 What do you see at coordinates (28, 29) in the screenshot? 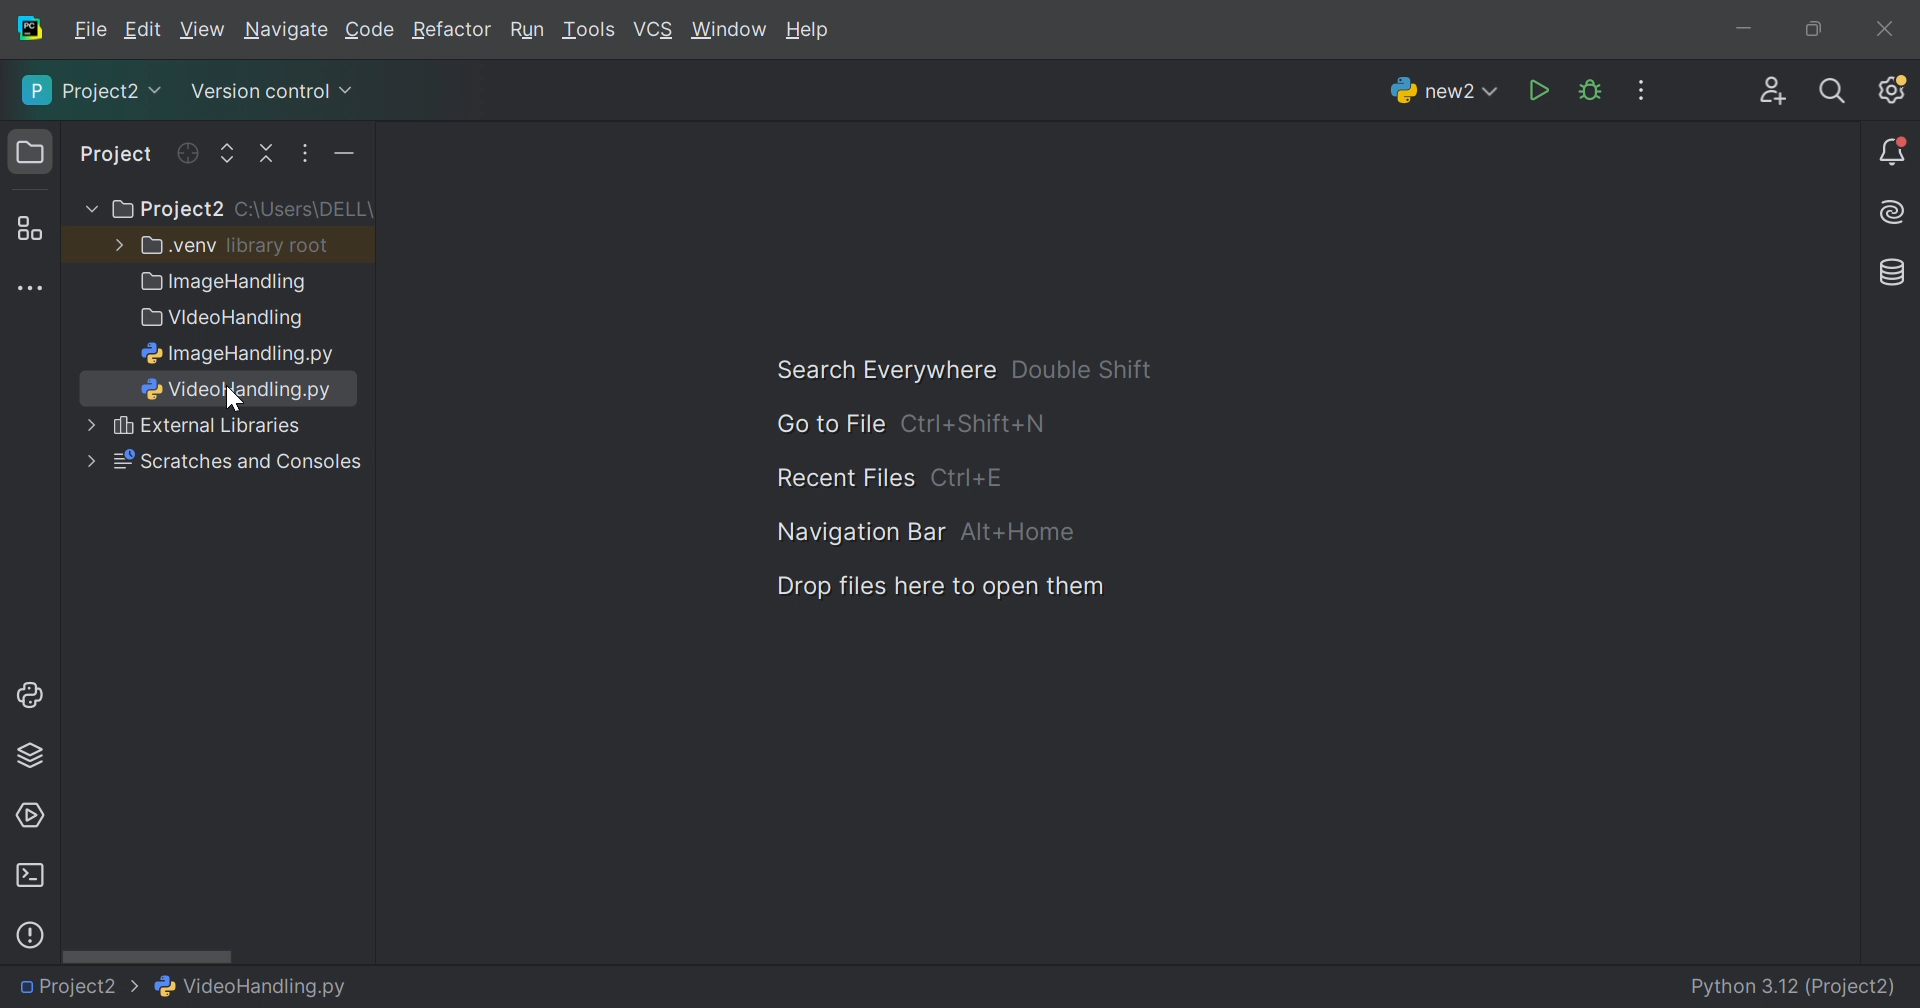
I see `PyCharm icon` at bounding box center [28, 29].